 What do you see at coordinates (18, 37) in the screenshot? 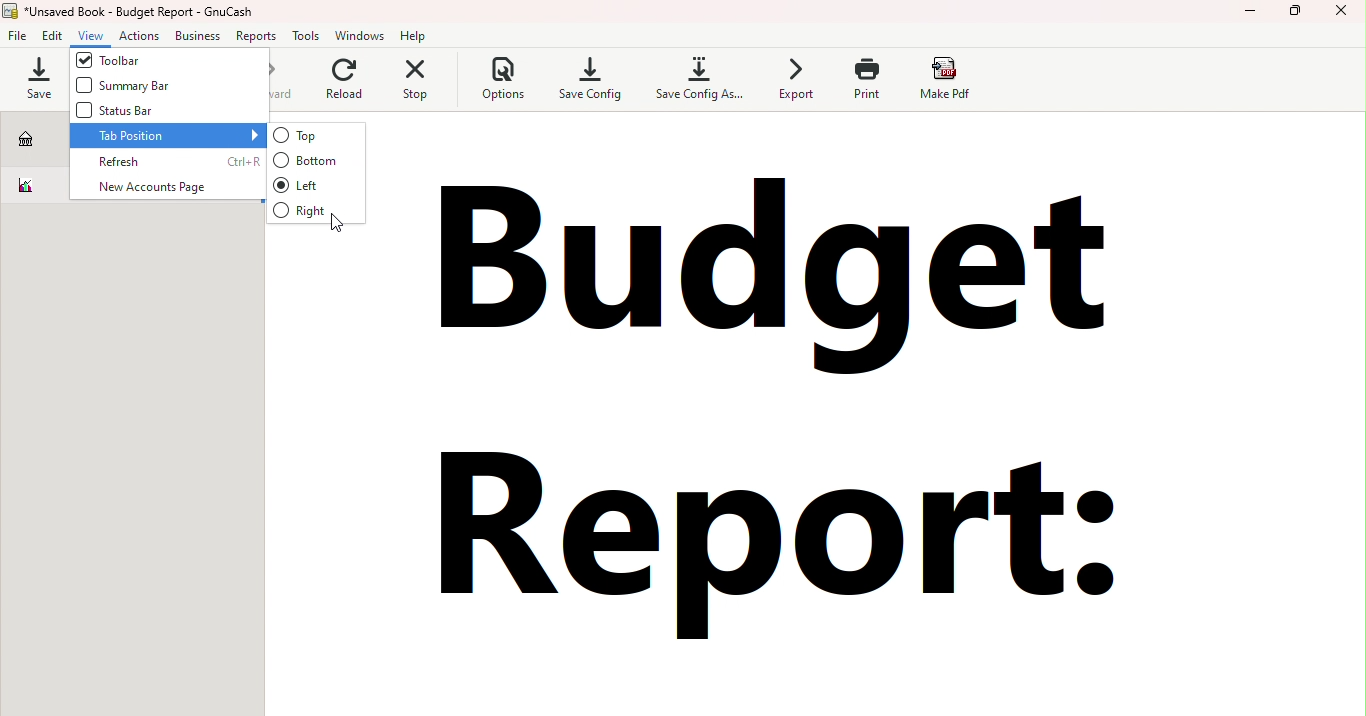
I see `File` at bounding box center [18, 37].